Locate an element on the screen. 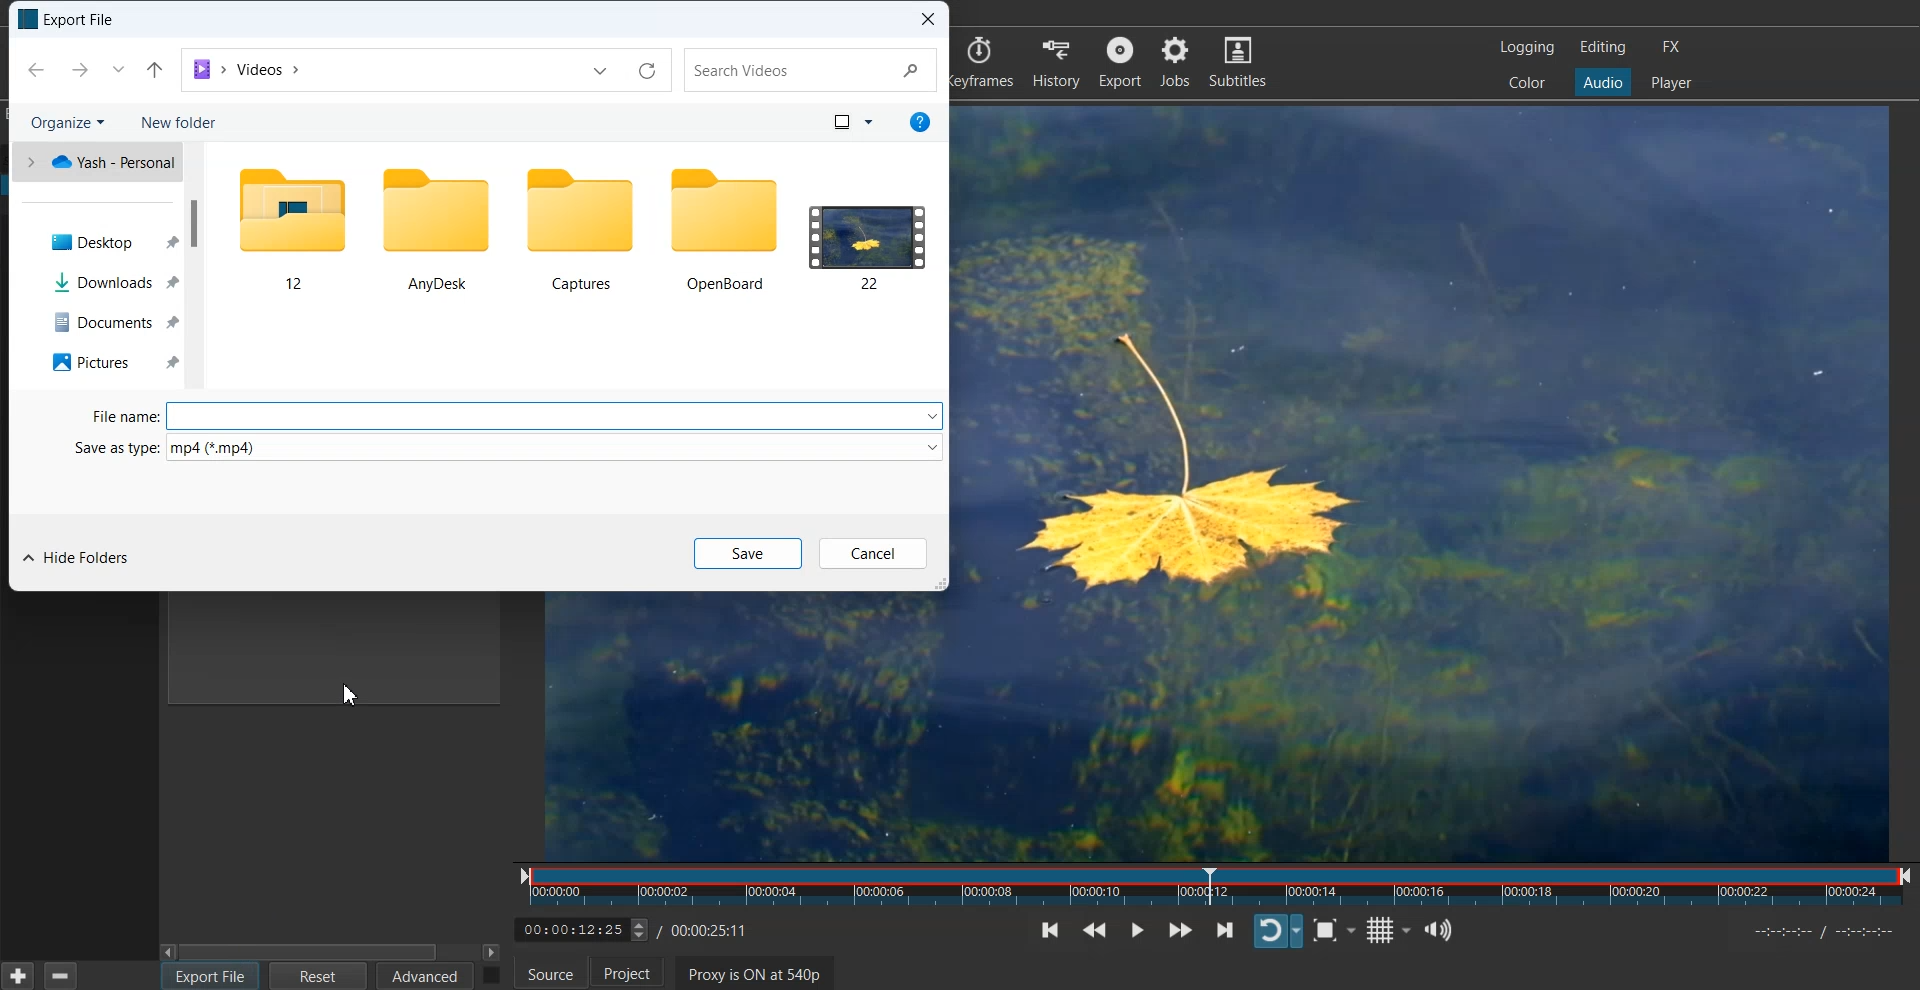 This screenshot has height=990, width=1920. Play quickly forwards is located at coordinates (1178, 929).